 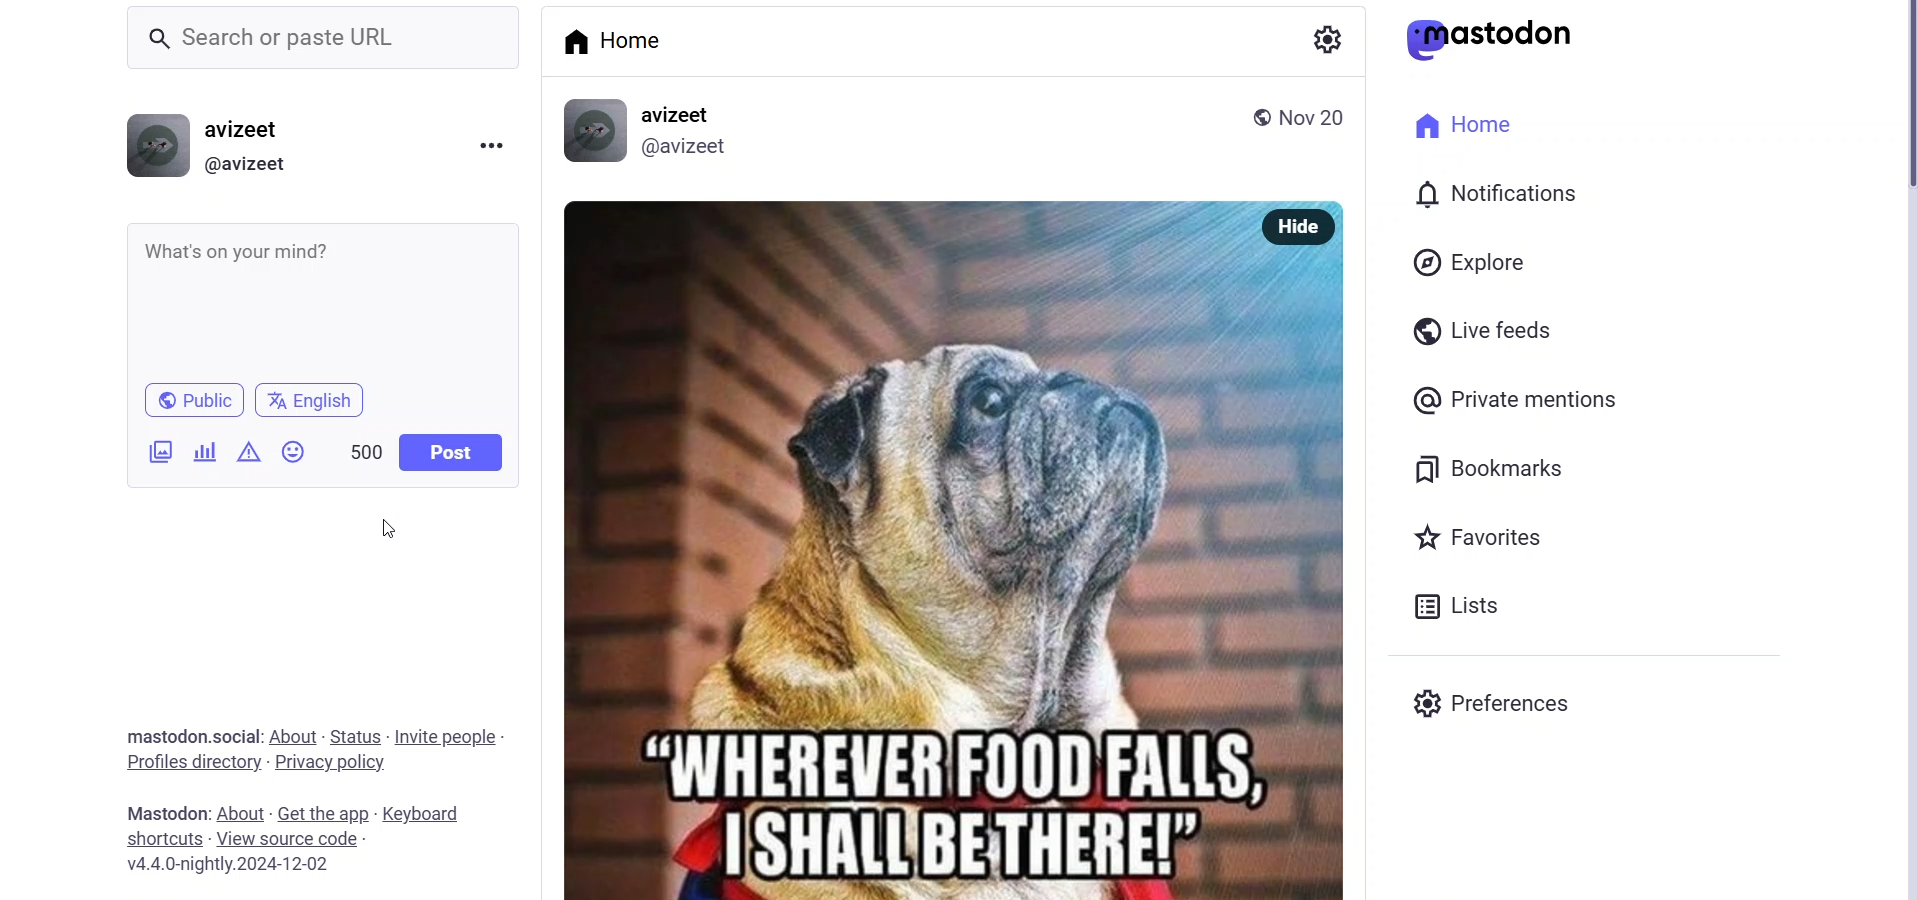 I want to click on private mentions, so click(x=1550, y=398).